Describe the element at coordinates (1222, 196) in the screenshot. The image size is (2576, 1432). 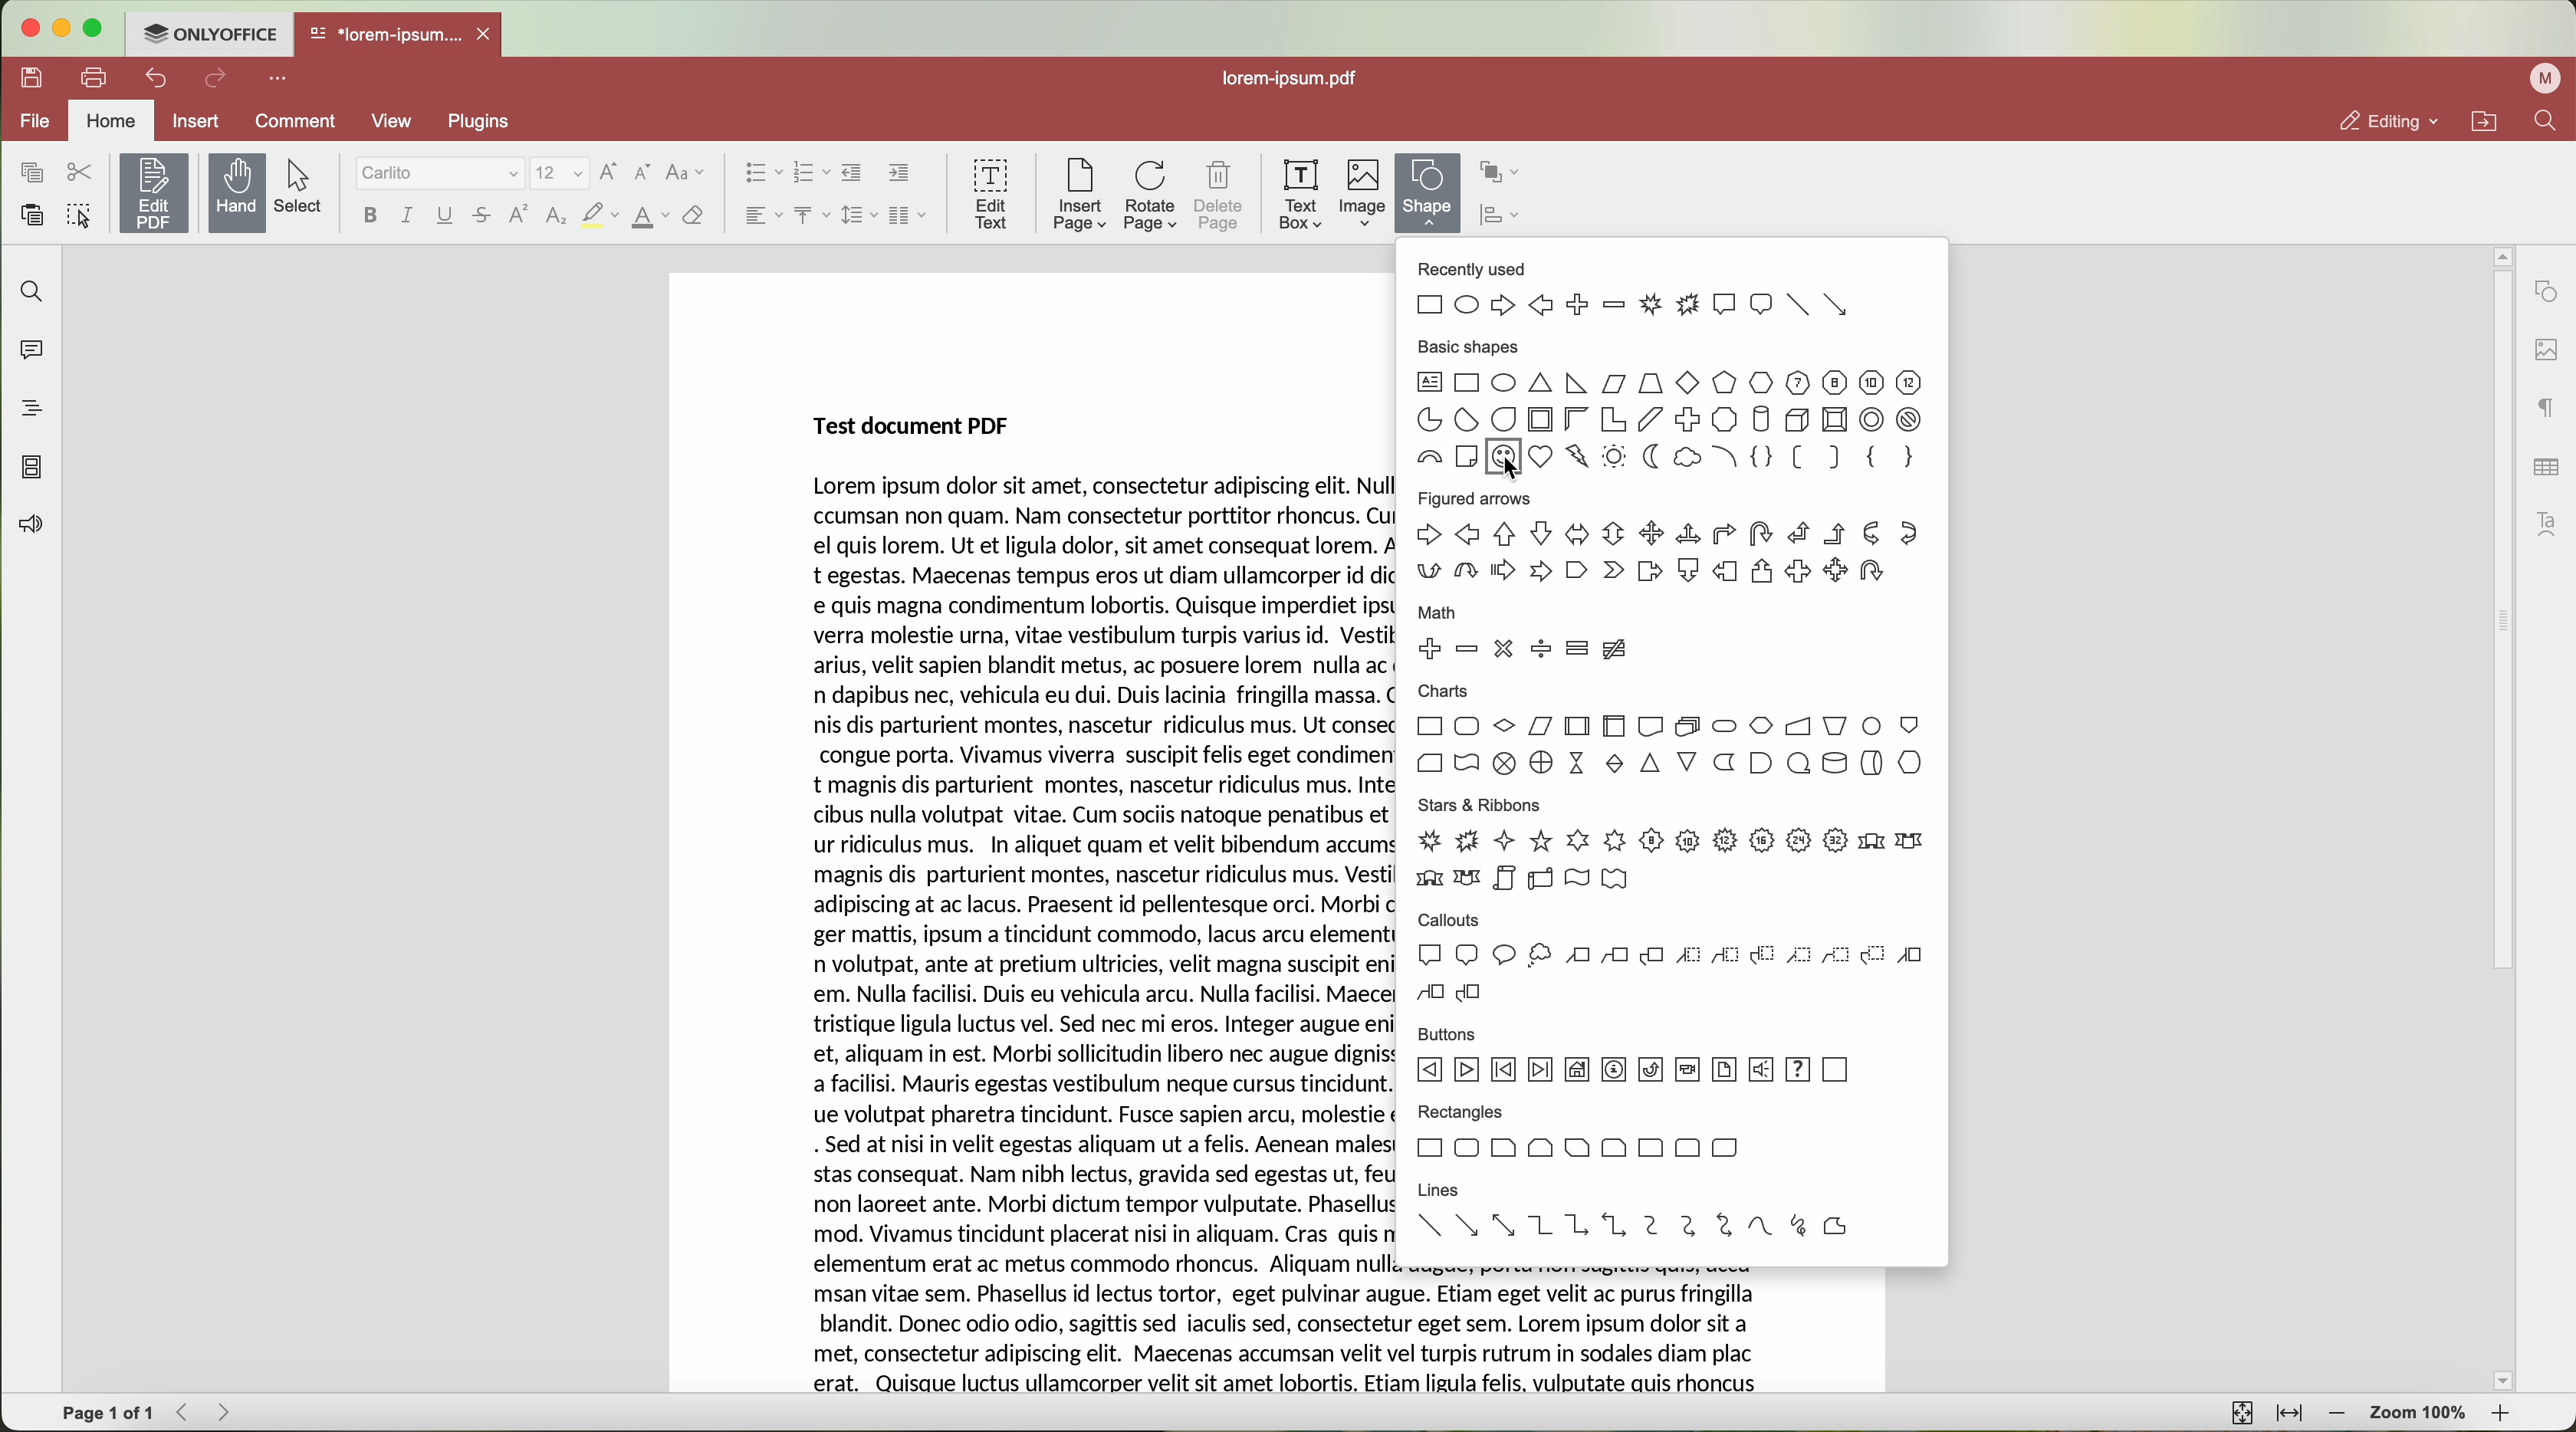
I see `delete page` at that location.